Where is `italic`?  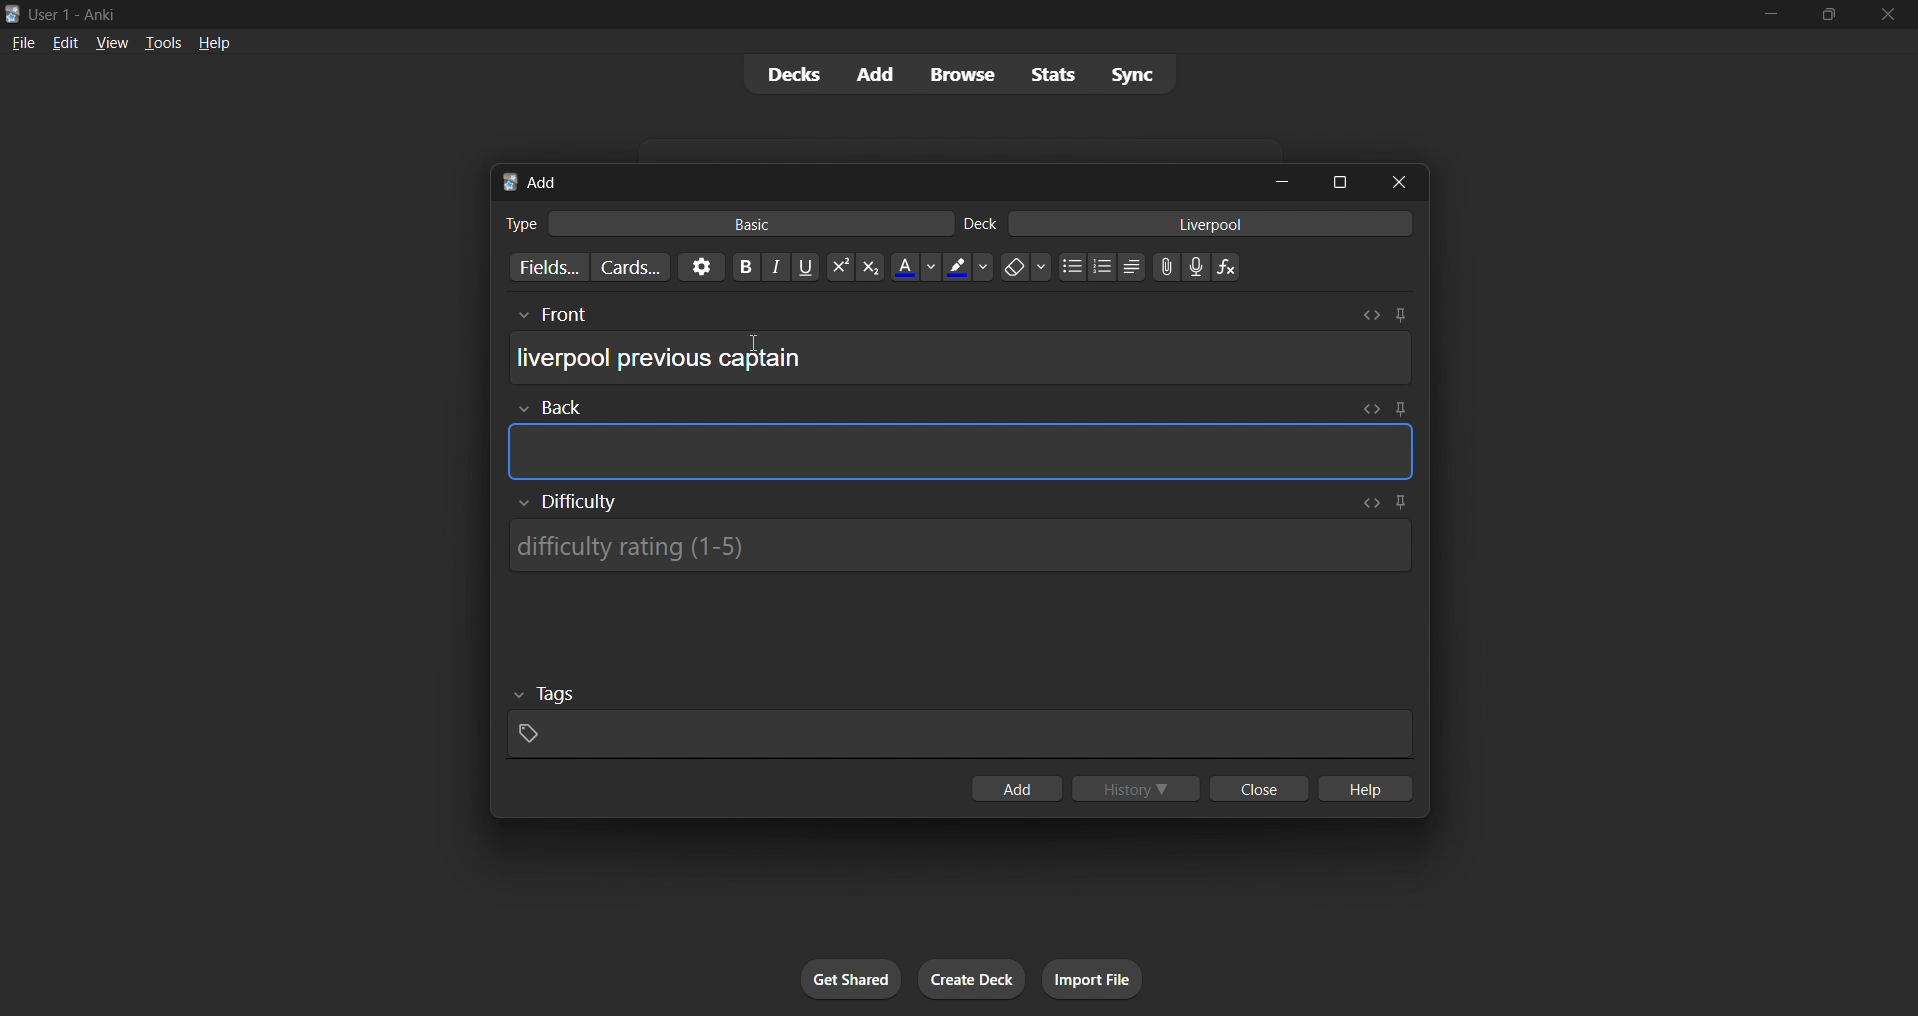
italic is located at coordinates (778, 269).